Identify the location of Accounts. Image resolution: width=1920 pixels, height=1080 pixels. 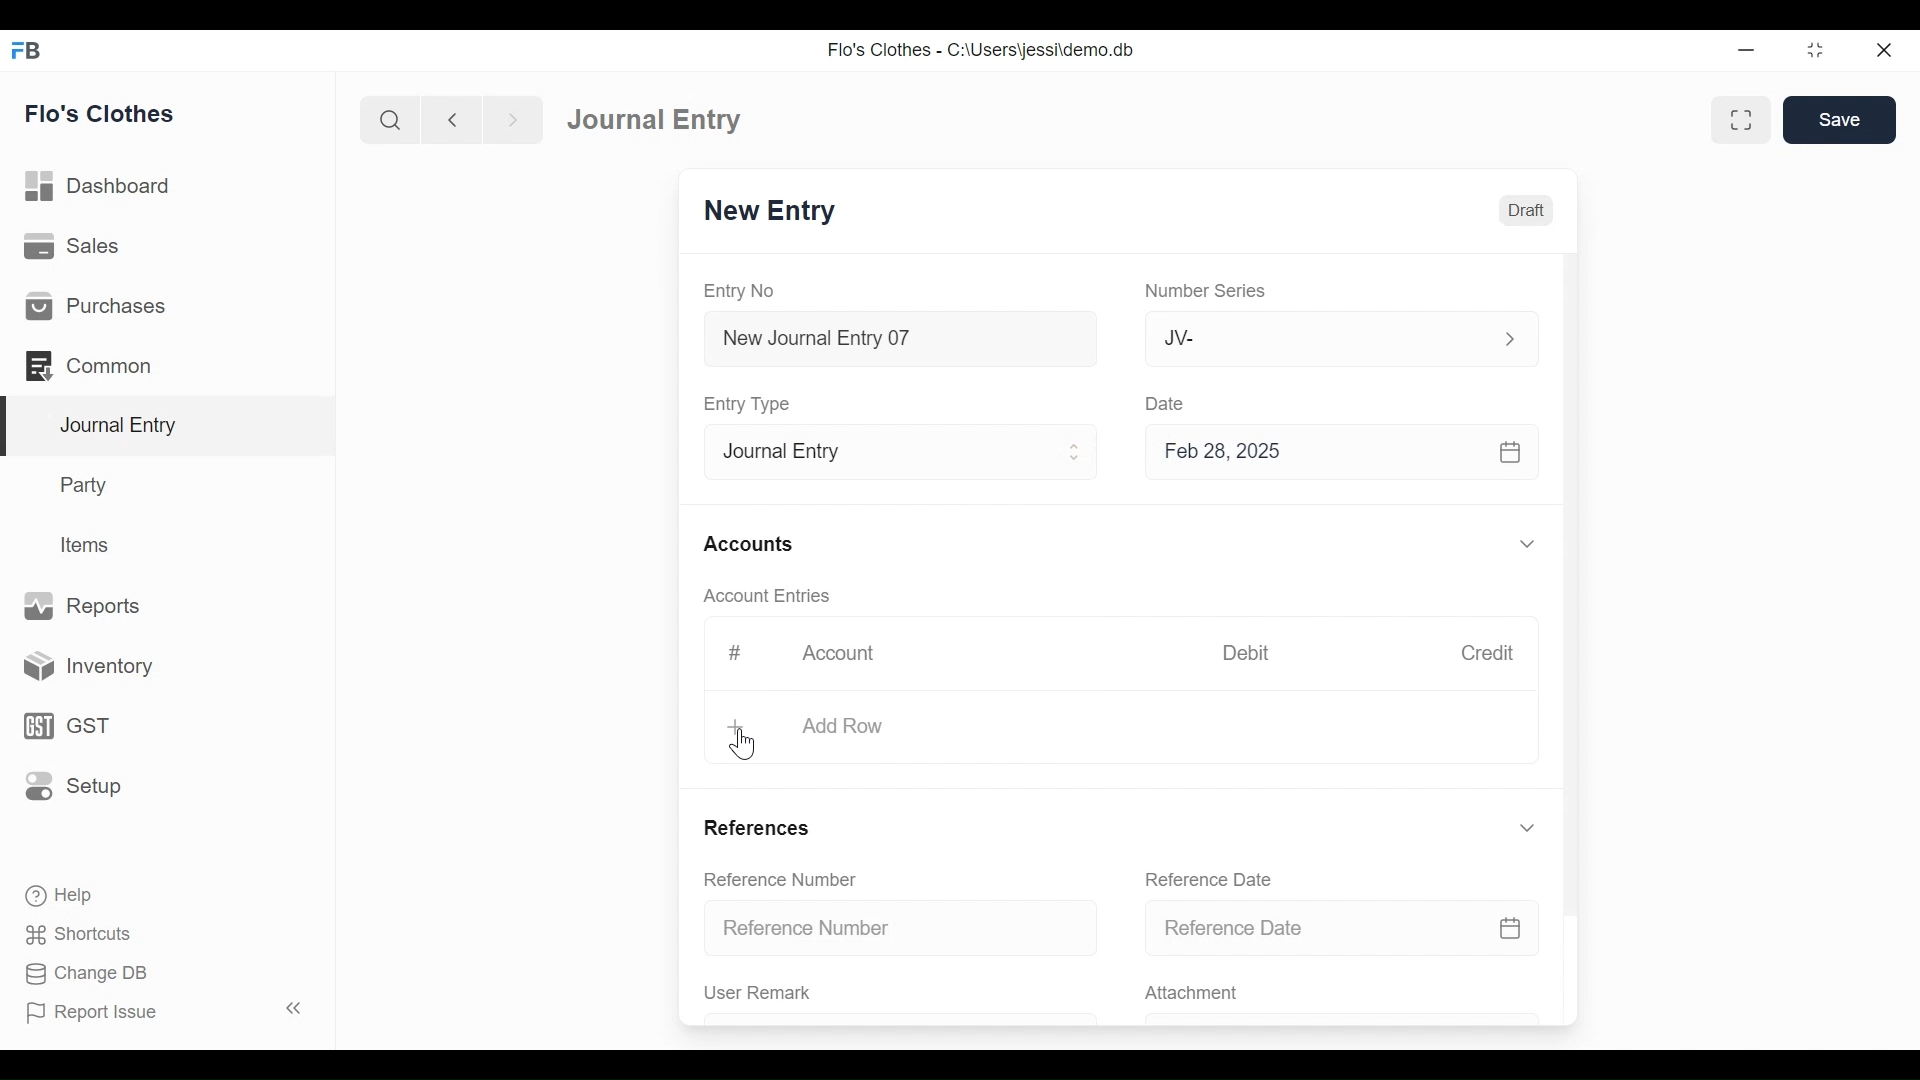
(748, 545).